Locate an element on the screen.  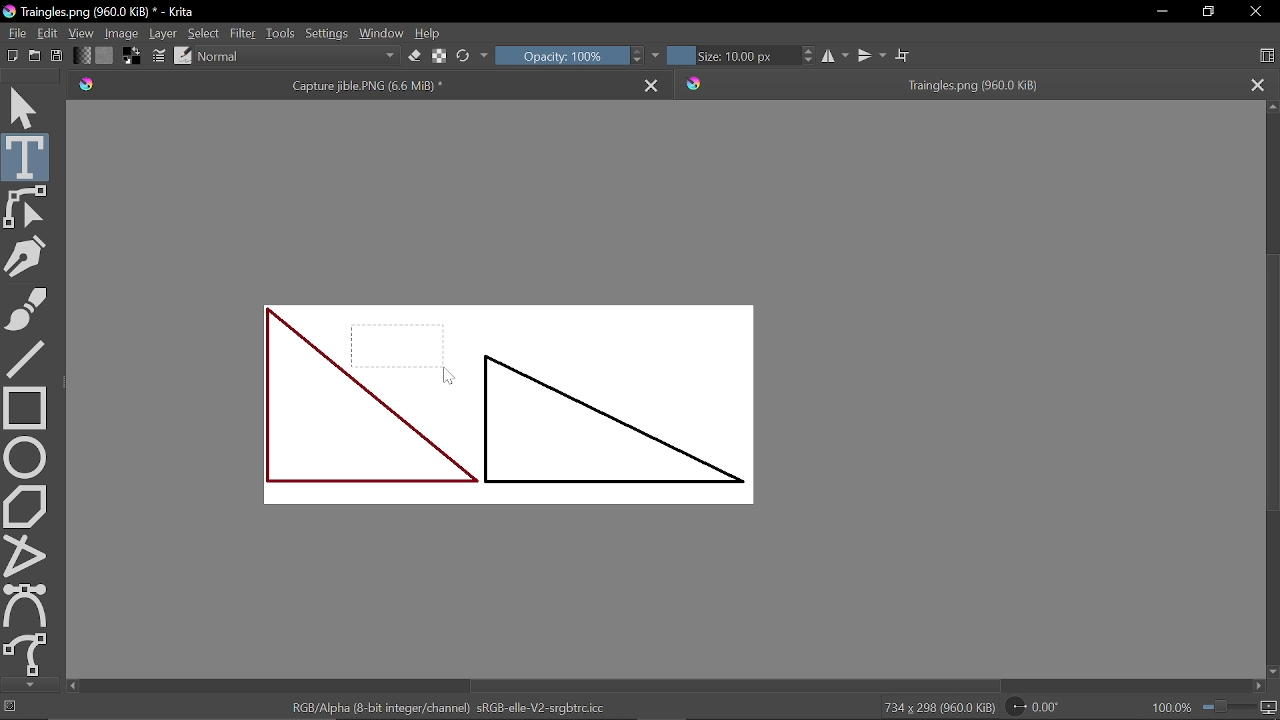
Polyline tool is located at coordinates (26, 555).